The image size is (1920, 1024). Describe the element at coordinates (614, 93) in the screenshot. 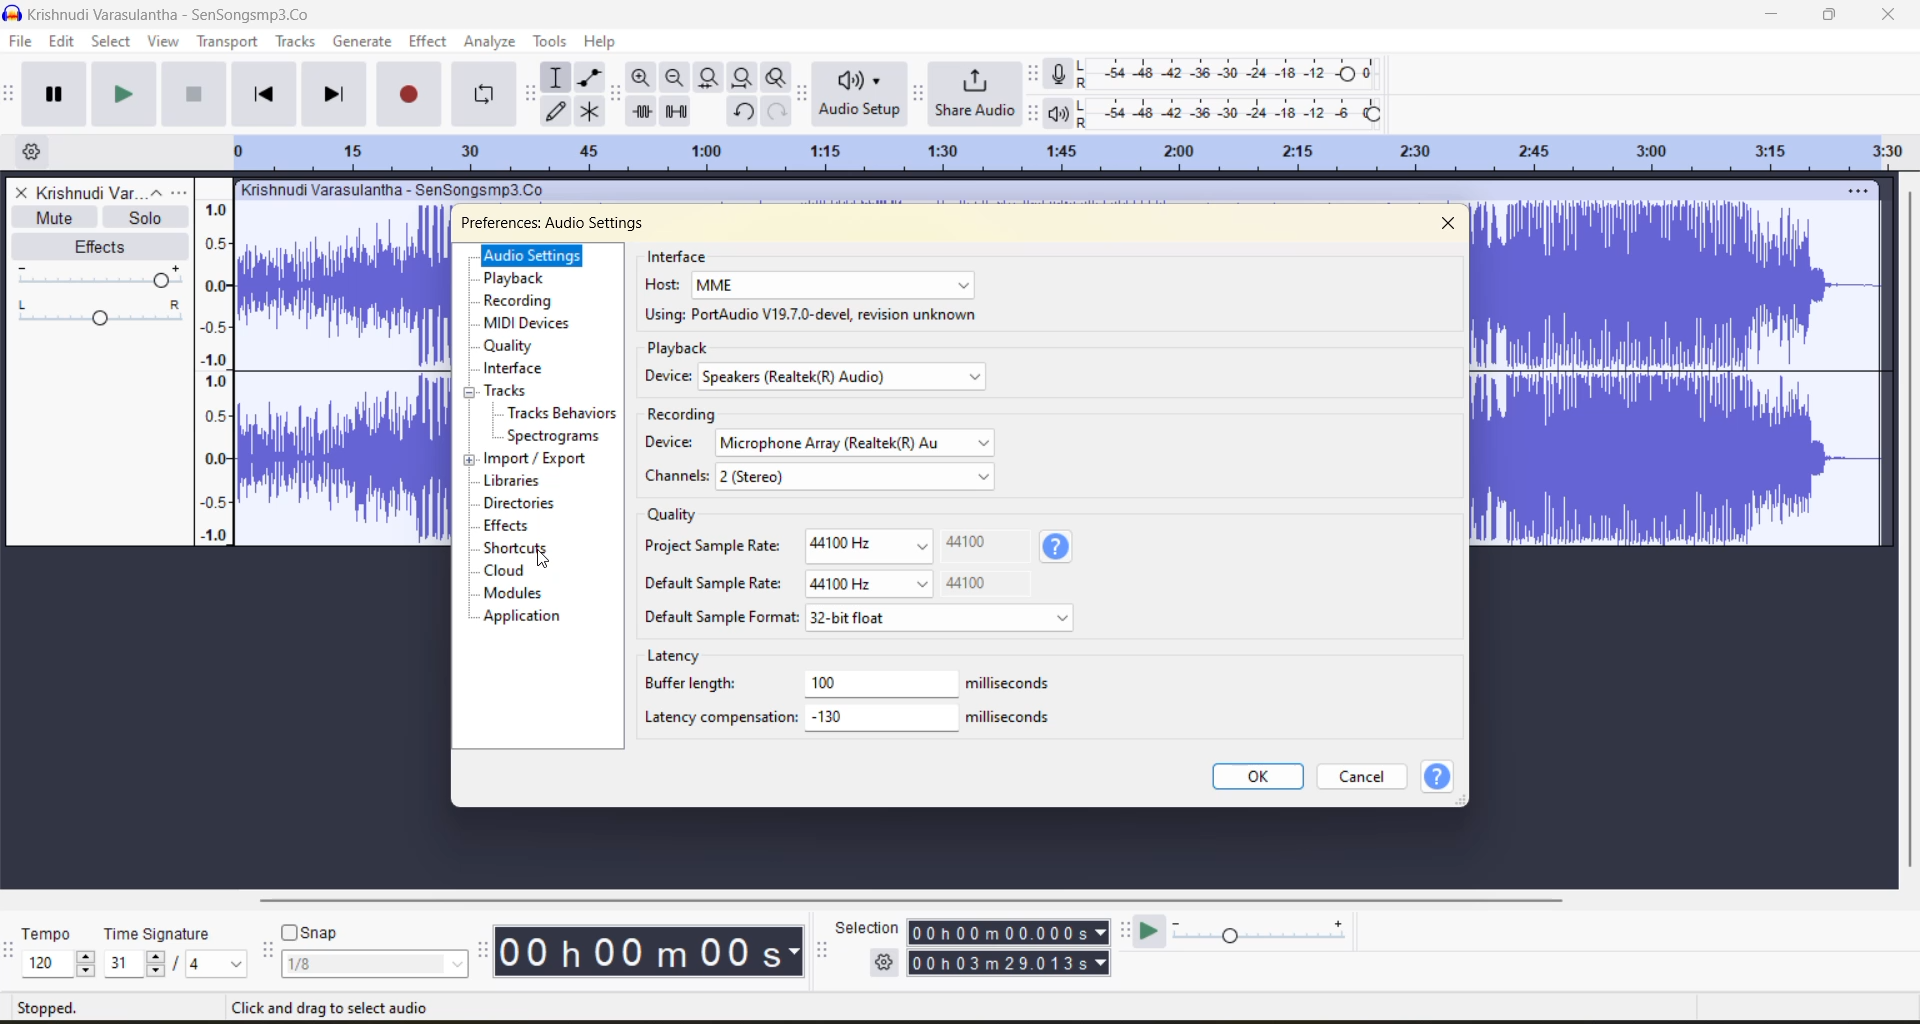

I see `edit tool bar` at that location.